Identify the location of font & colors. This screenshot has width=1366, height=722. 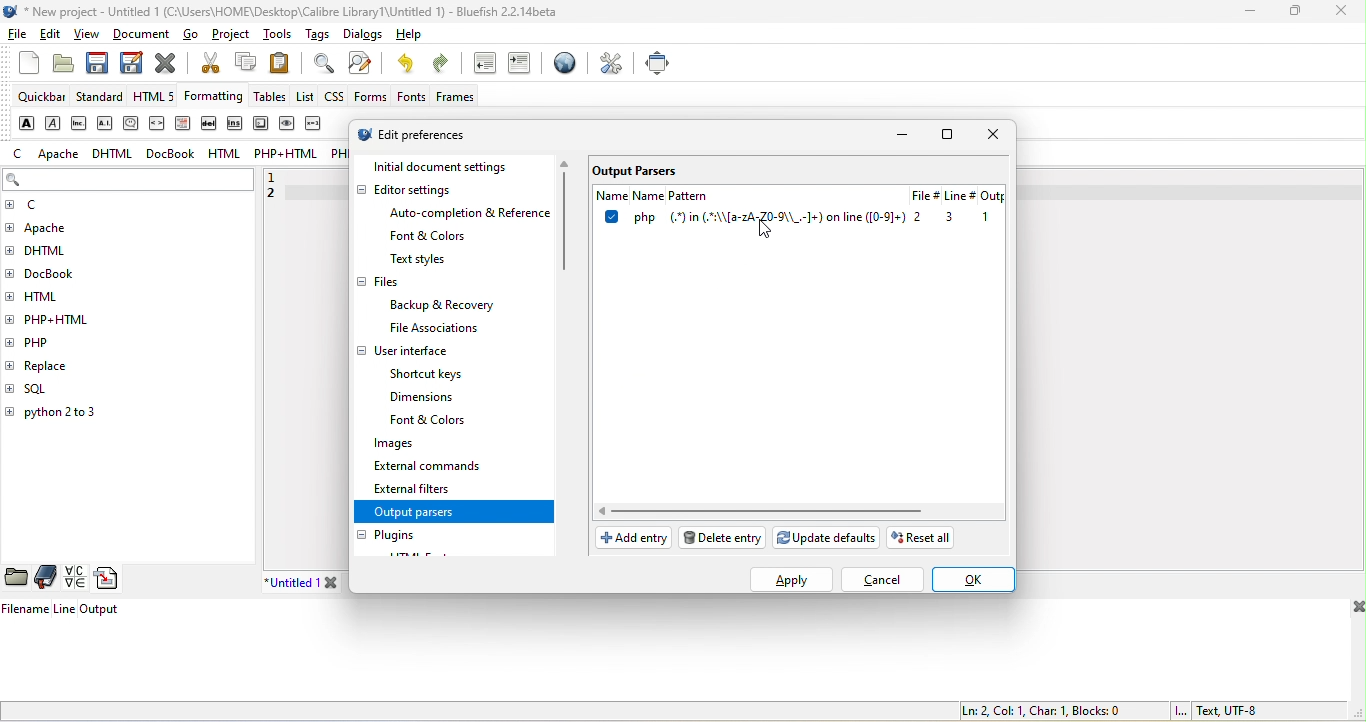
(439, 421).